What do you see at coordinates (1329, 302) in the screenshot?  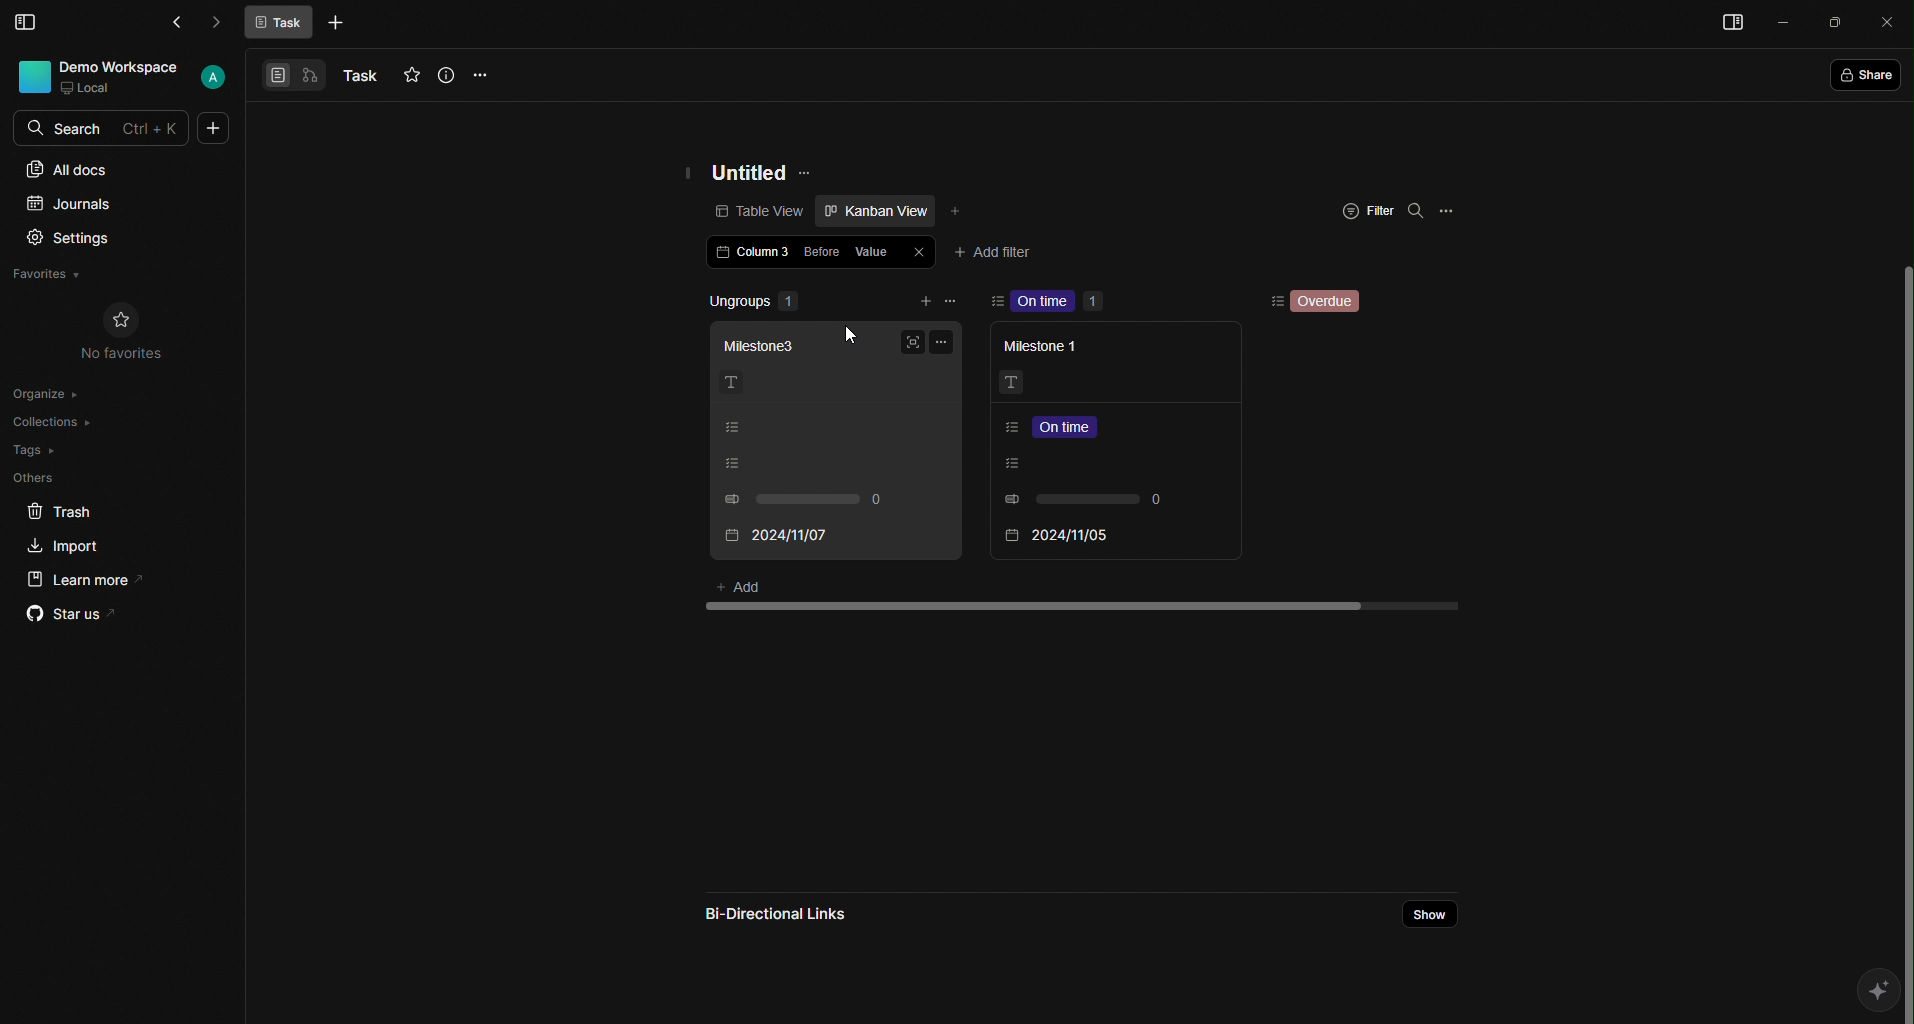 I see `Overdue` at bounding box center [1329, 302].